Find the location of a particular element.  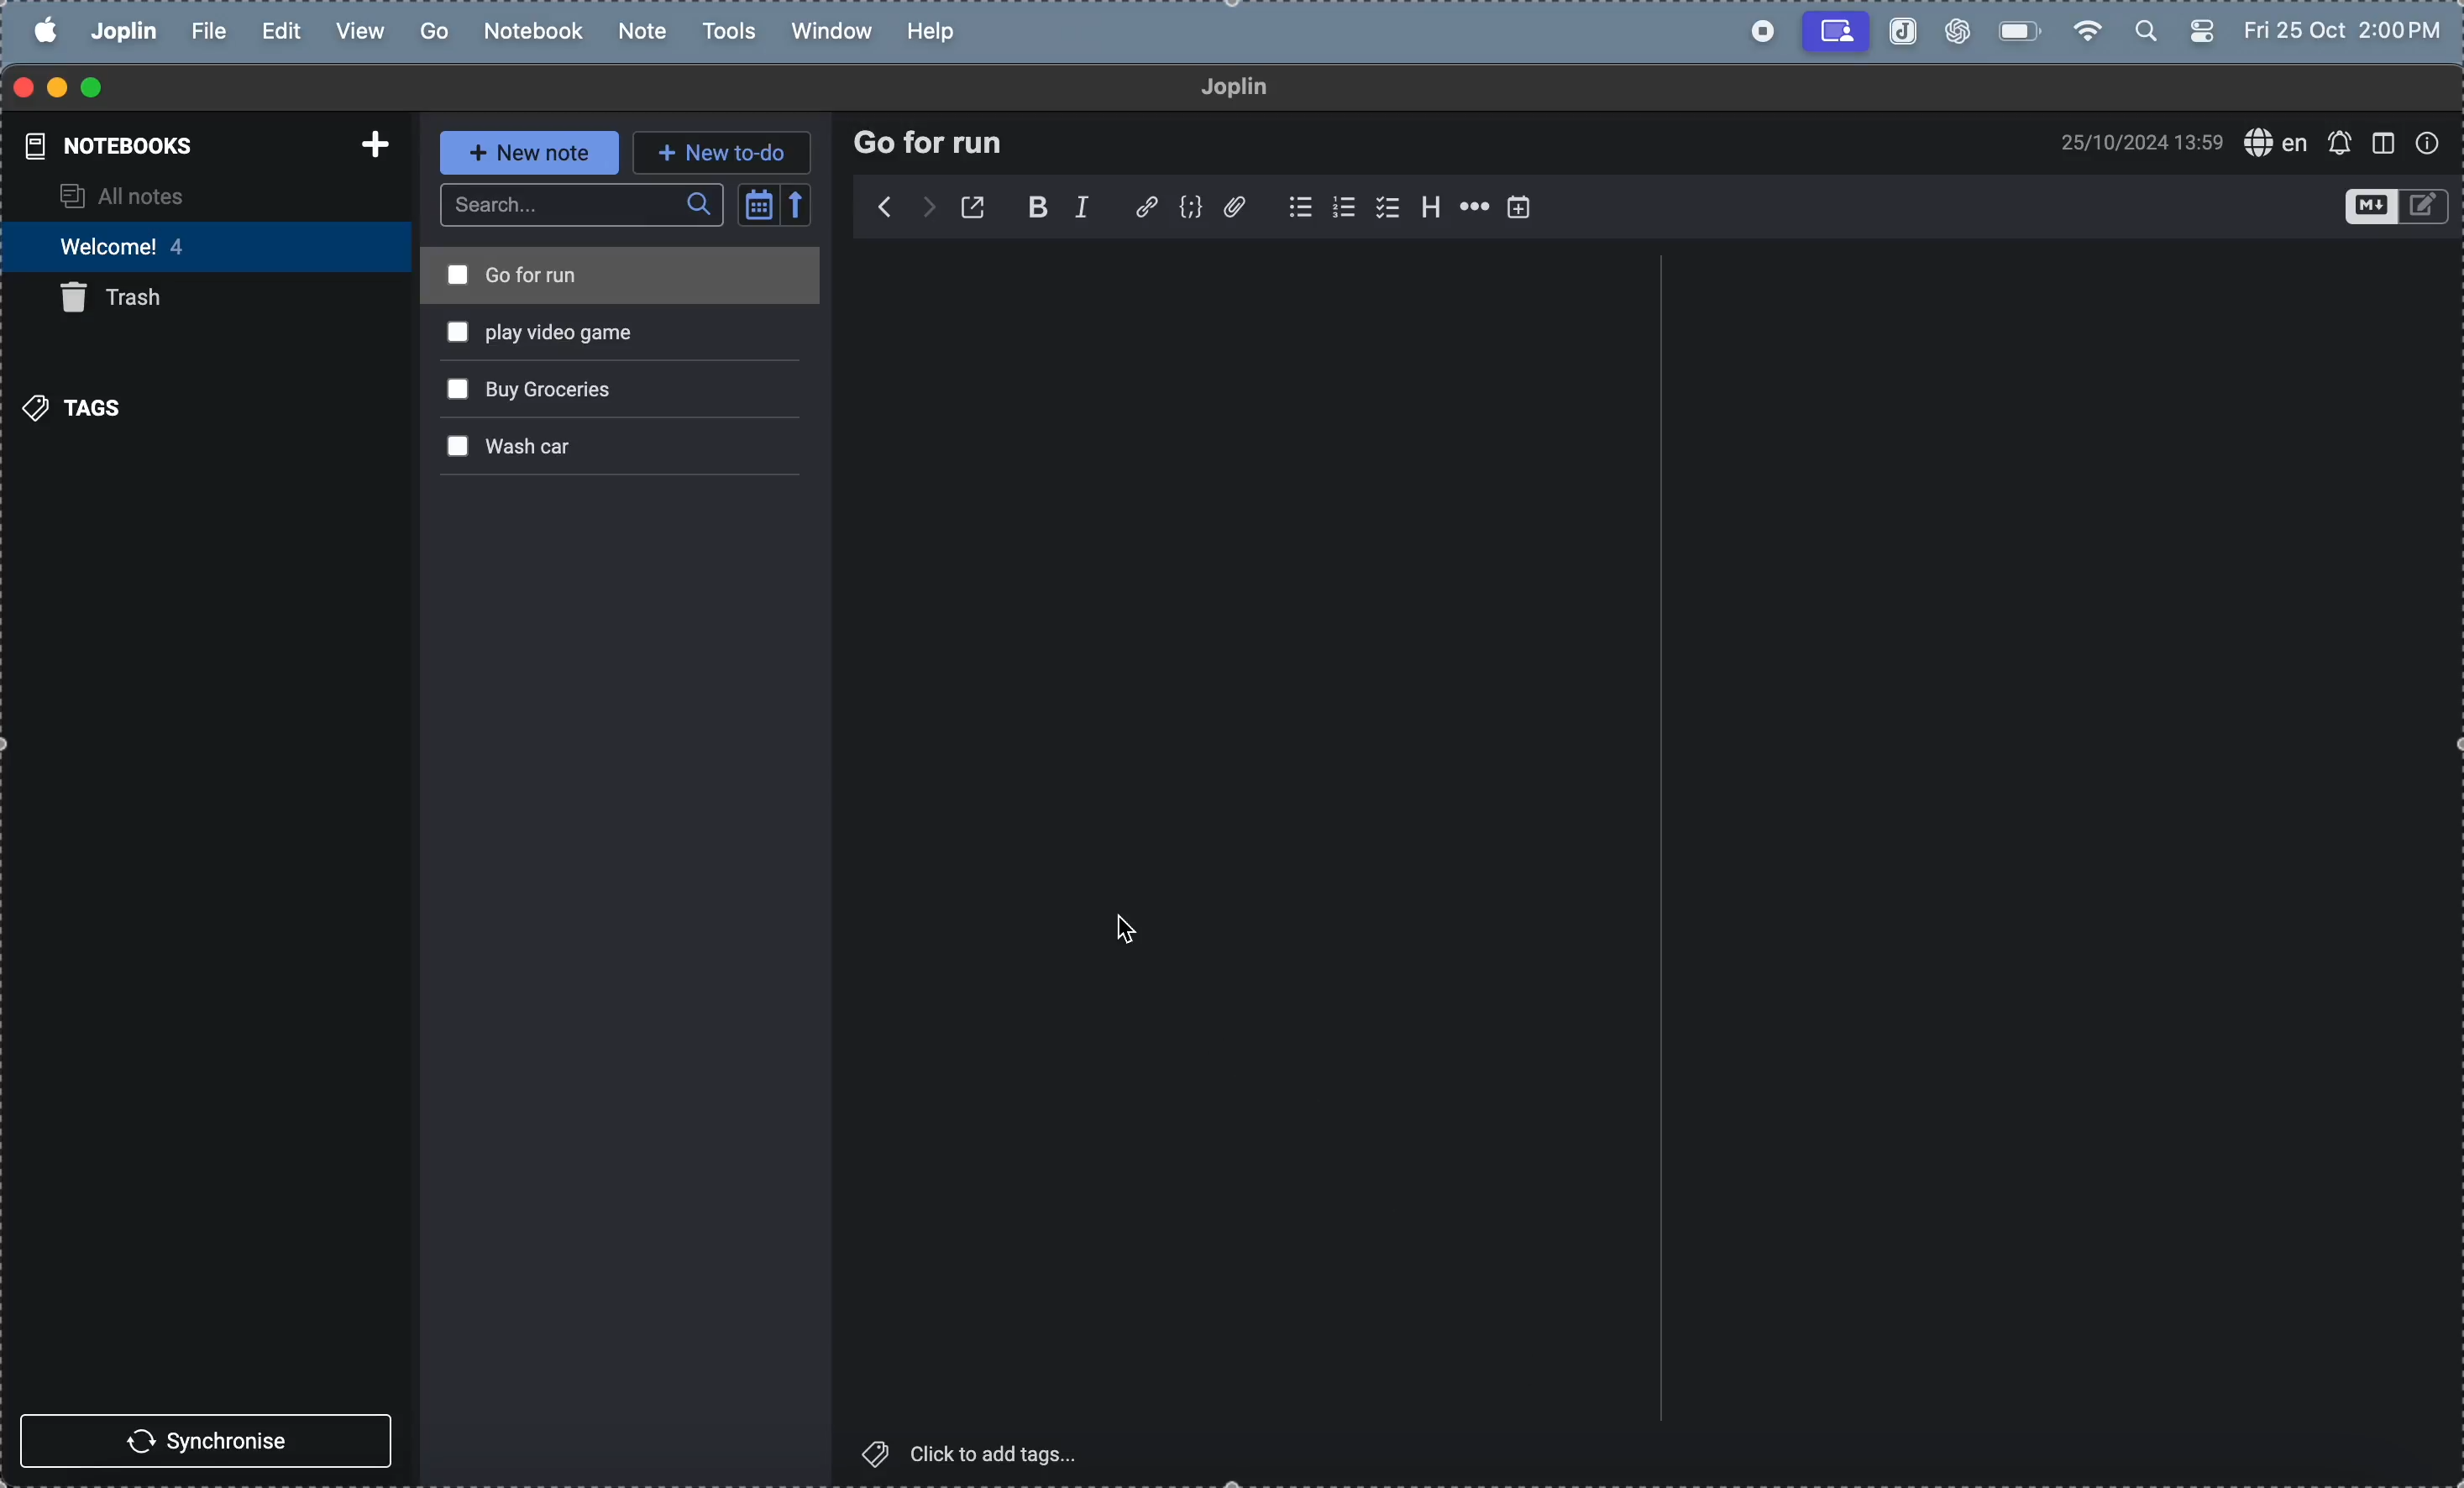

tags is located at coordinates (76, 405).